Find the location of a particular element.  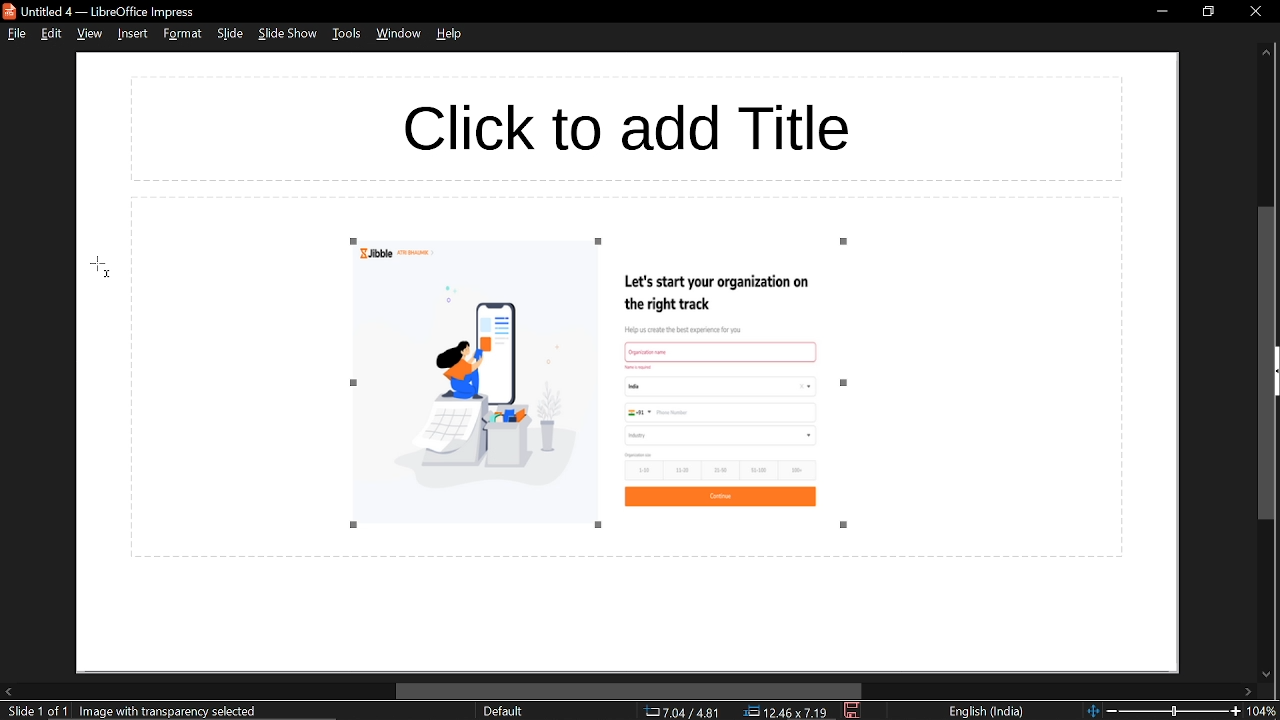

move down is located at coordinates (1264, 672).